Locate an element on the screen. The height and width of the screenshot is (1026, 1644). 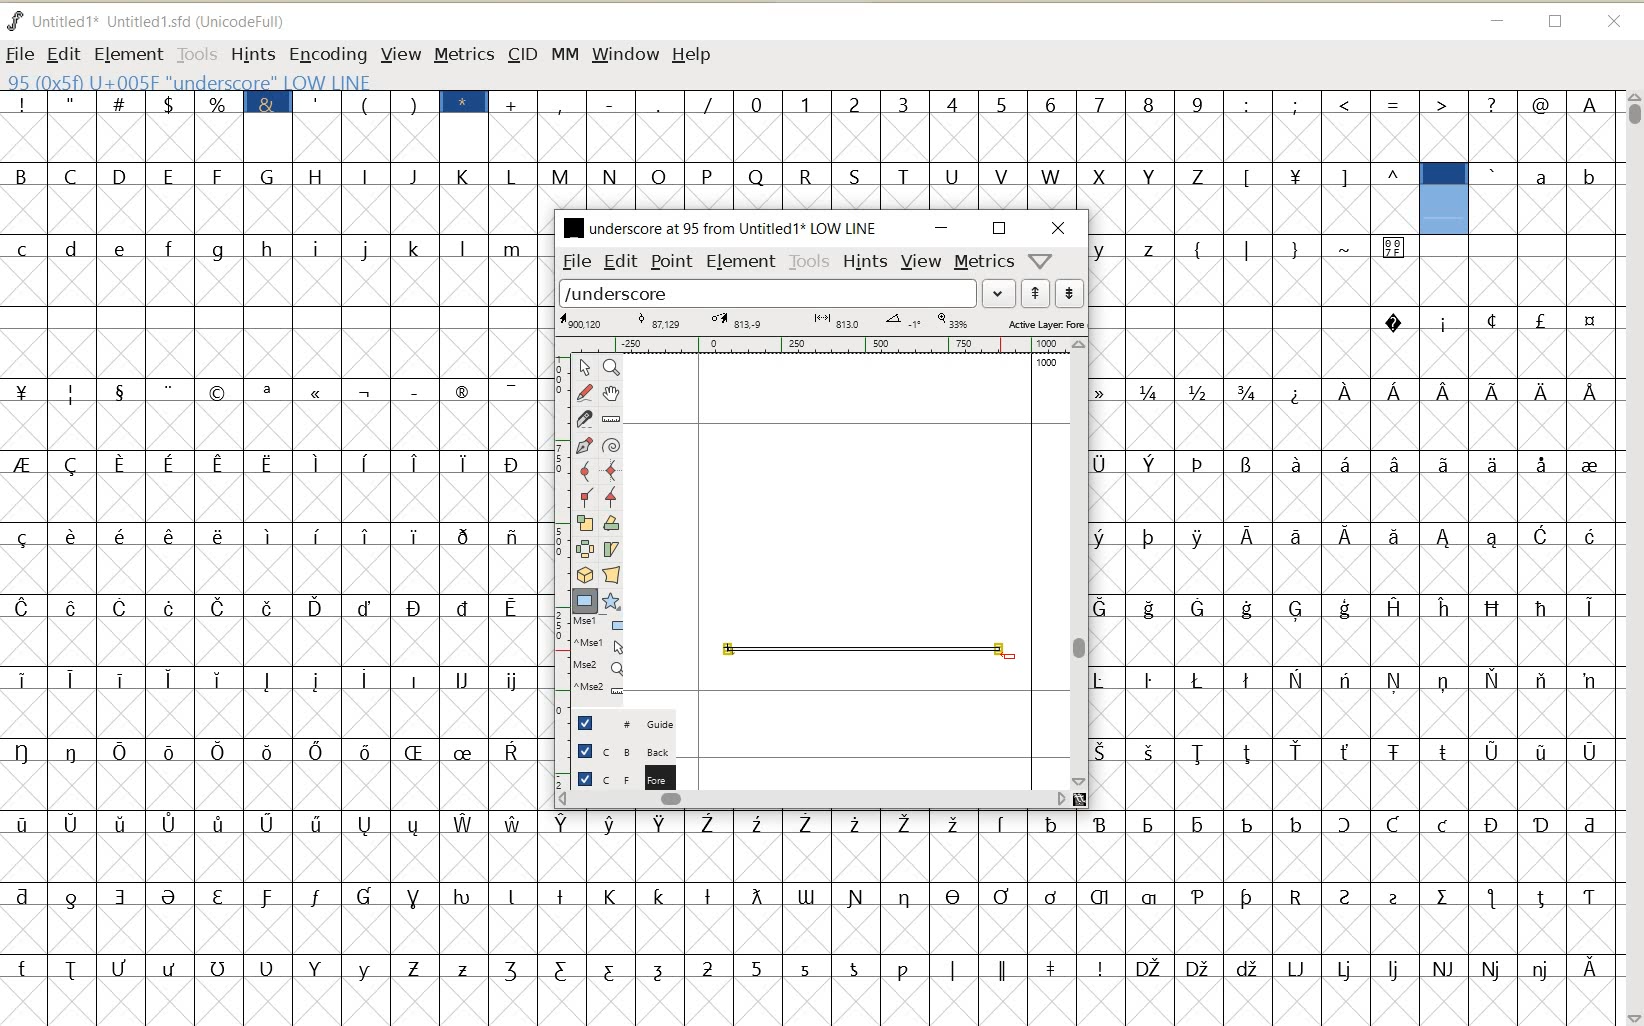
BACKGROUND is located at coordinates (617, 751).